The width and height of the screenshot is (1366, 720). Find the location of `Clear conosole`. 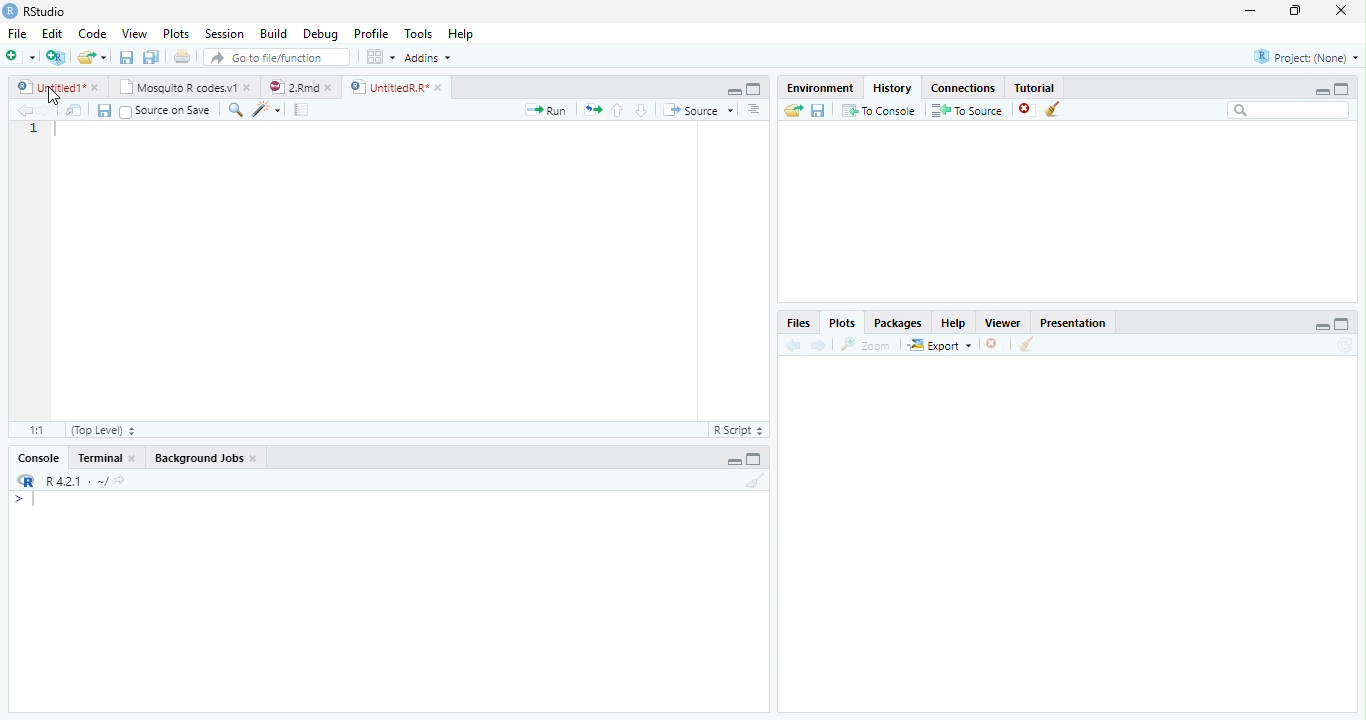

Clear conosole is located at coordinates (1029, 344).